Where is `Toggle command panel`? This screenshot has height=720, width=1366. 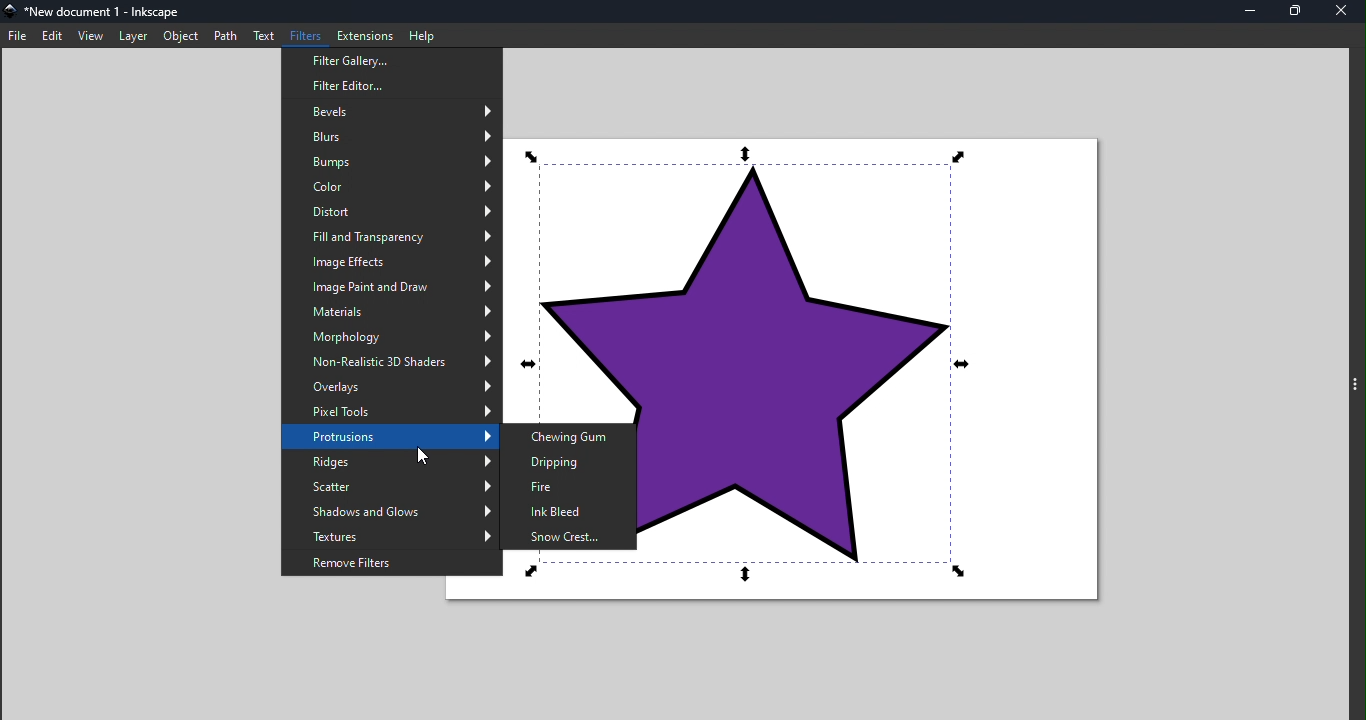
Toggle command panel is located at coordinates (1353, 384).